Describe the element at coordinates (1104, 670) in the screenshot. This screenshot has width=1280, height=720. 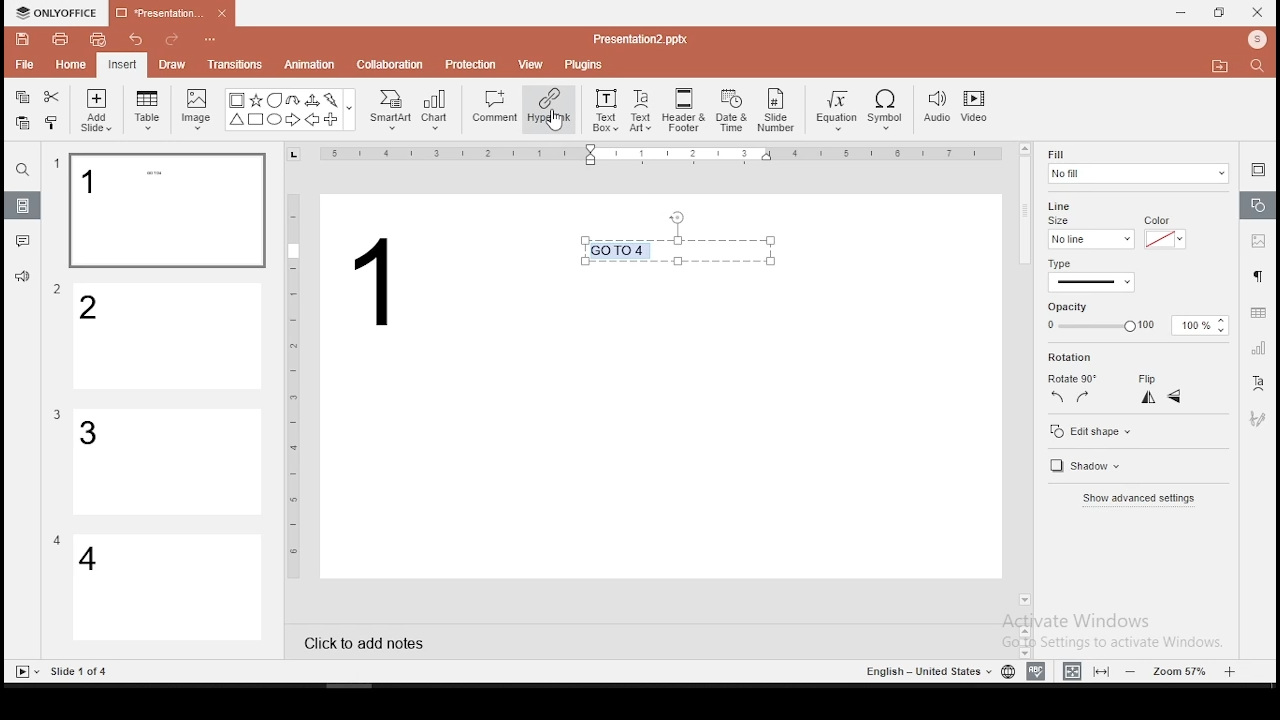
I see `fit to slide` at that location.